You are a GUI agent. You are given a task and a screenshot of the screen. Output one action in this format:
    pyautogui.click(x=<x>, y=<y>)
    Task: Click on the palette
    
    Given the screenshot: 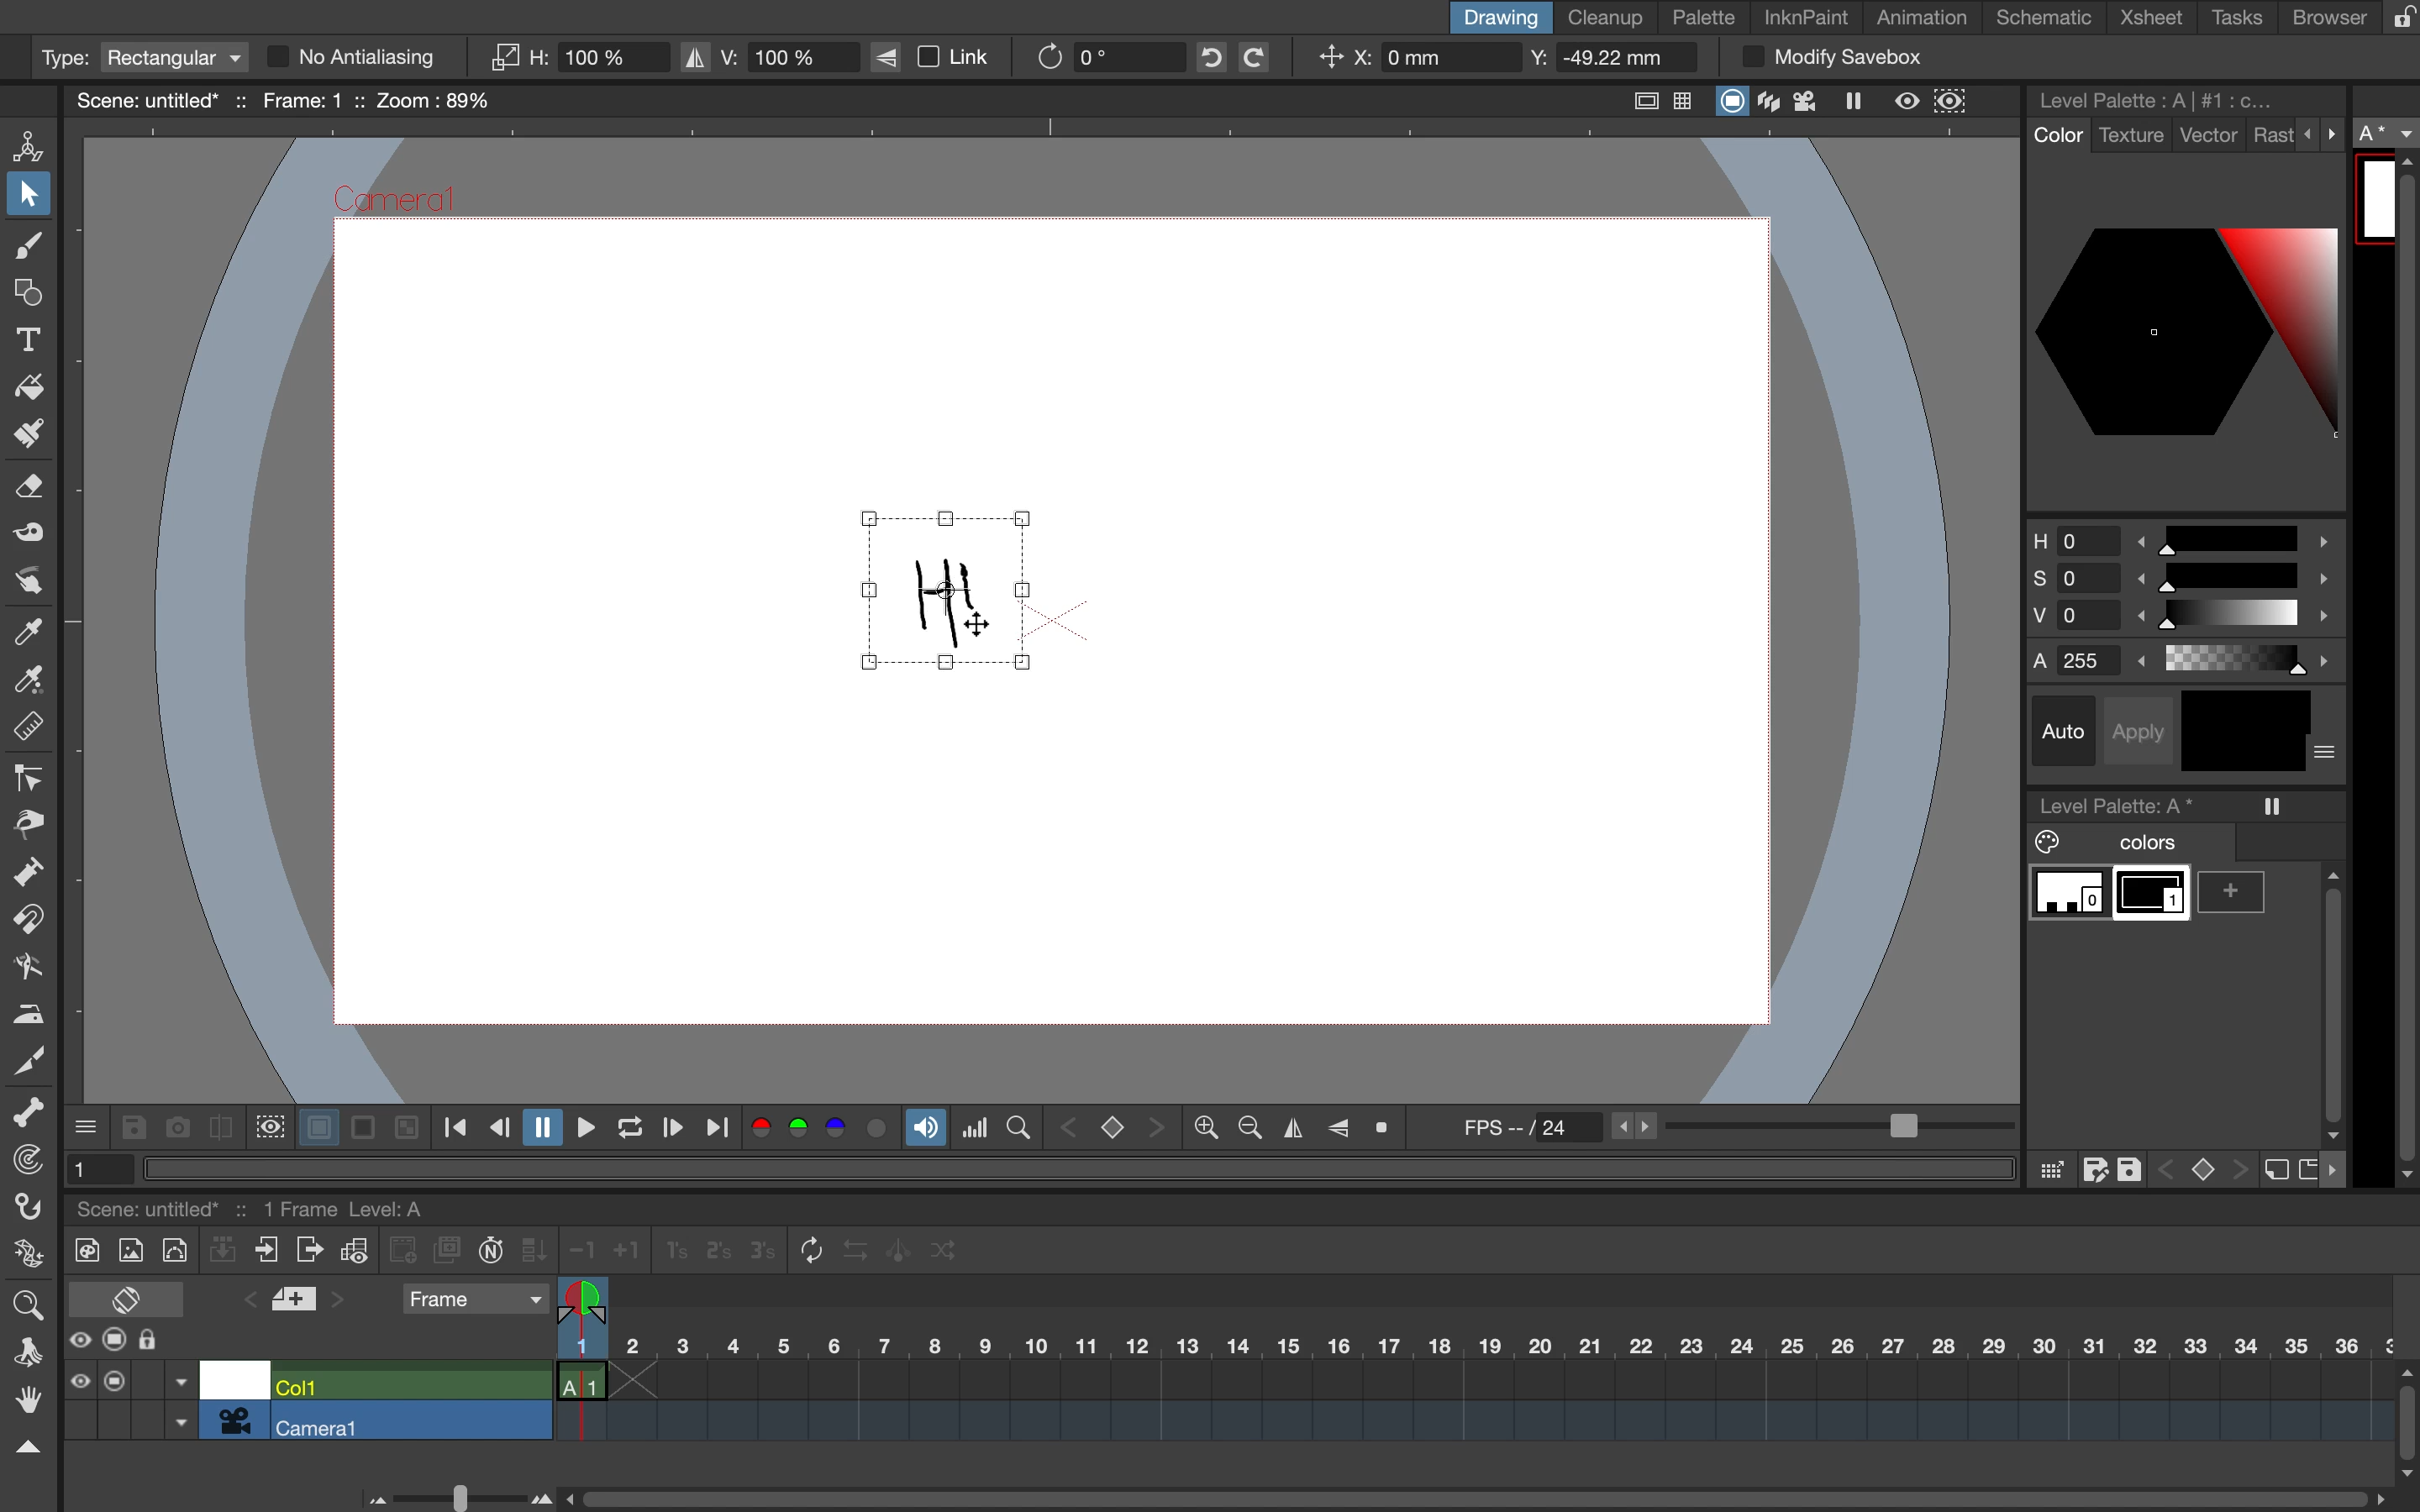 What is the action you would take?
    pyautogui.click(x=1705, y=18)
    